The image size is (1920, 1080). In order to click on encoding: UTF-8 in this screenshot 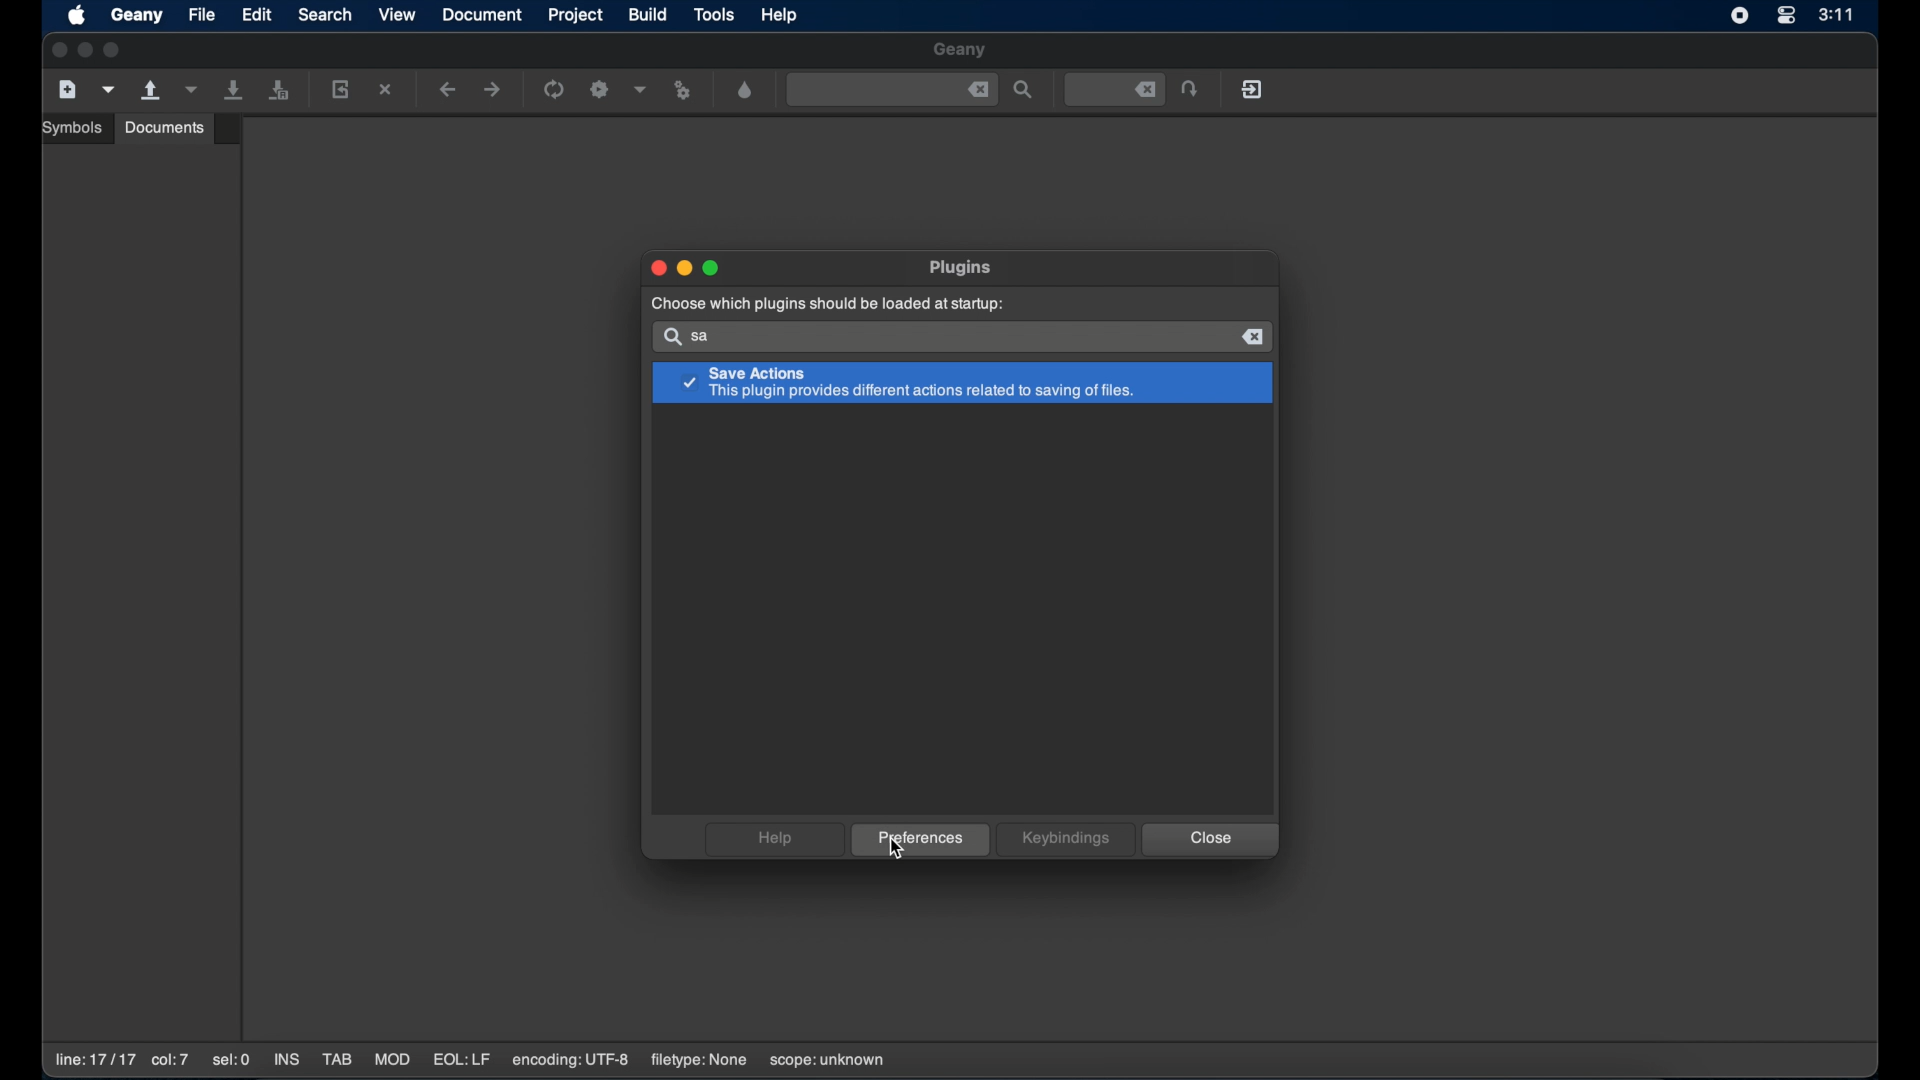, I will do `click(571, 1060)`.